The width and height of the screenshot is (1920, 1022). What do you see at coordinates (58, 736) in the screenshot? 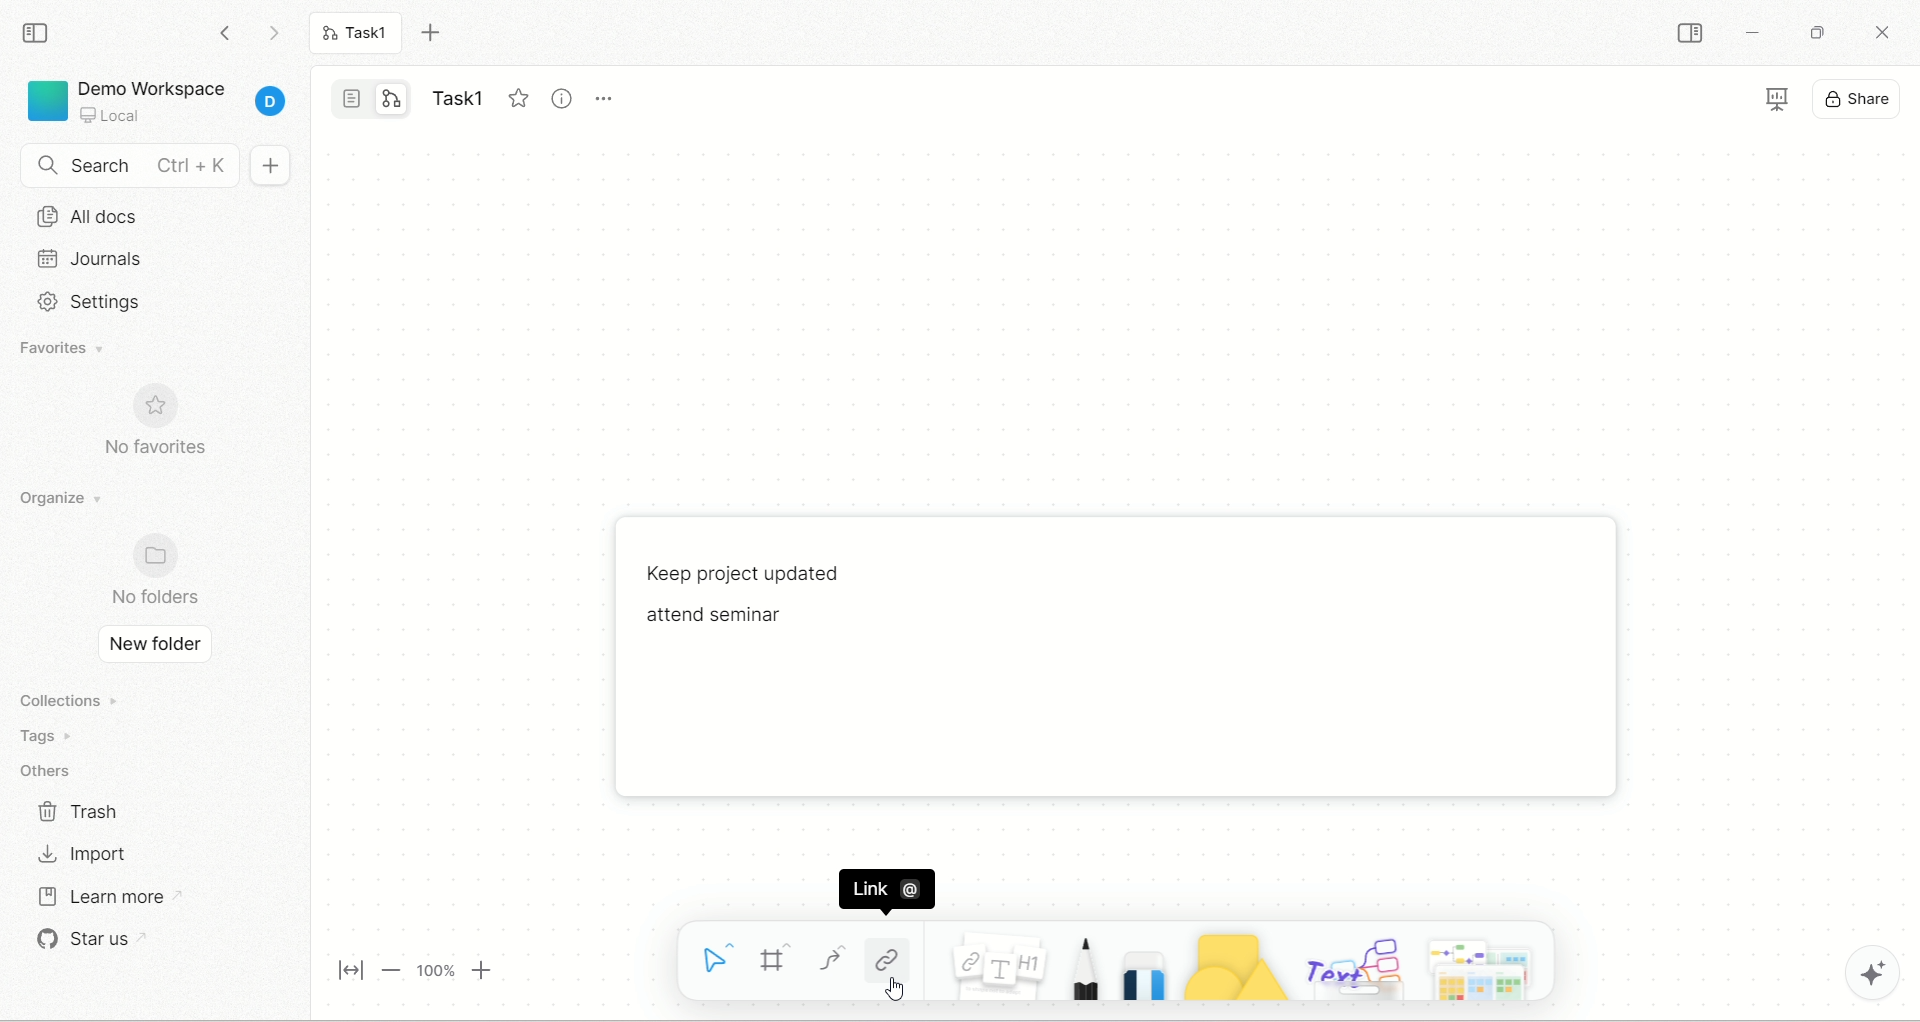
I see `tags` at bounding box center [58, 736].